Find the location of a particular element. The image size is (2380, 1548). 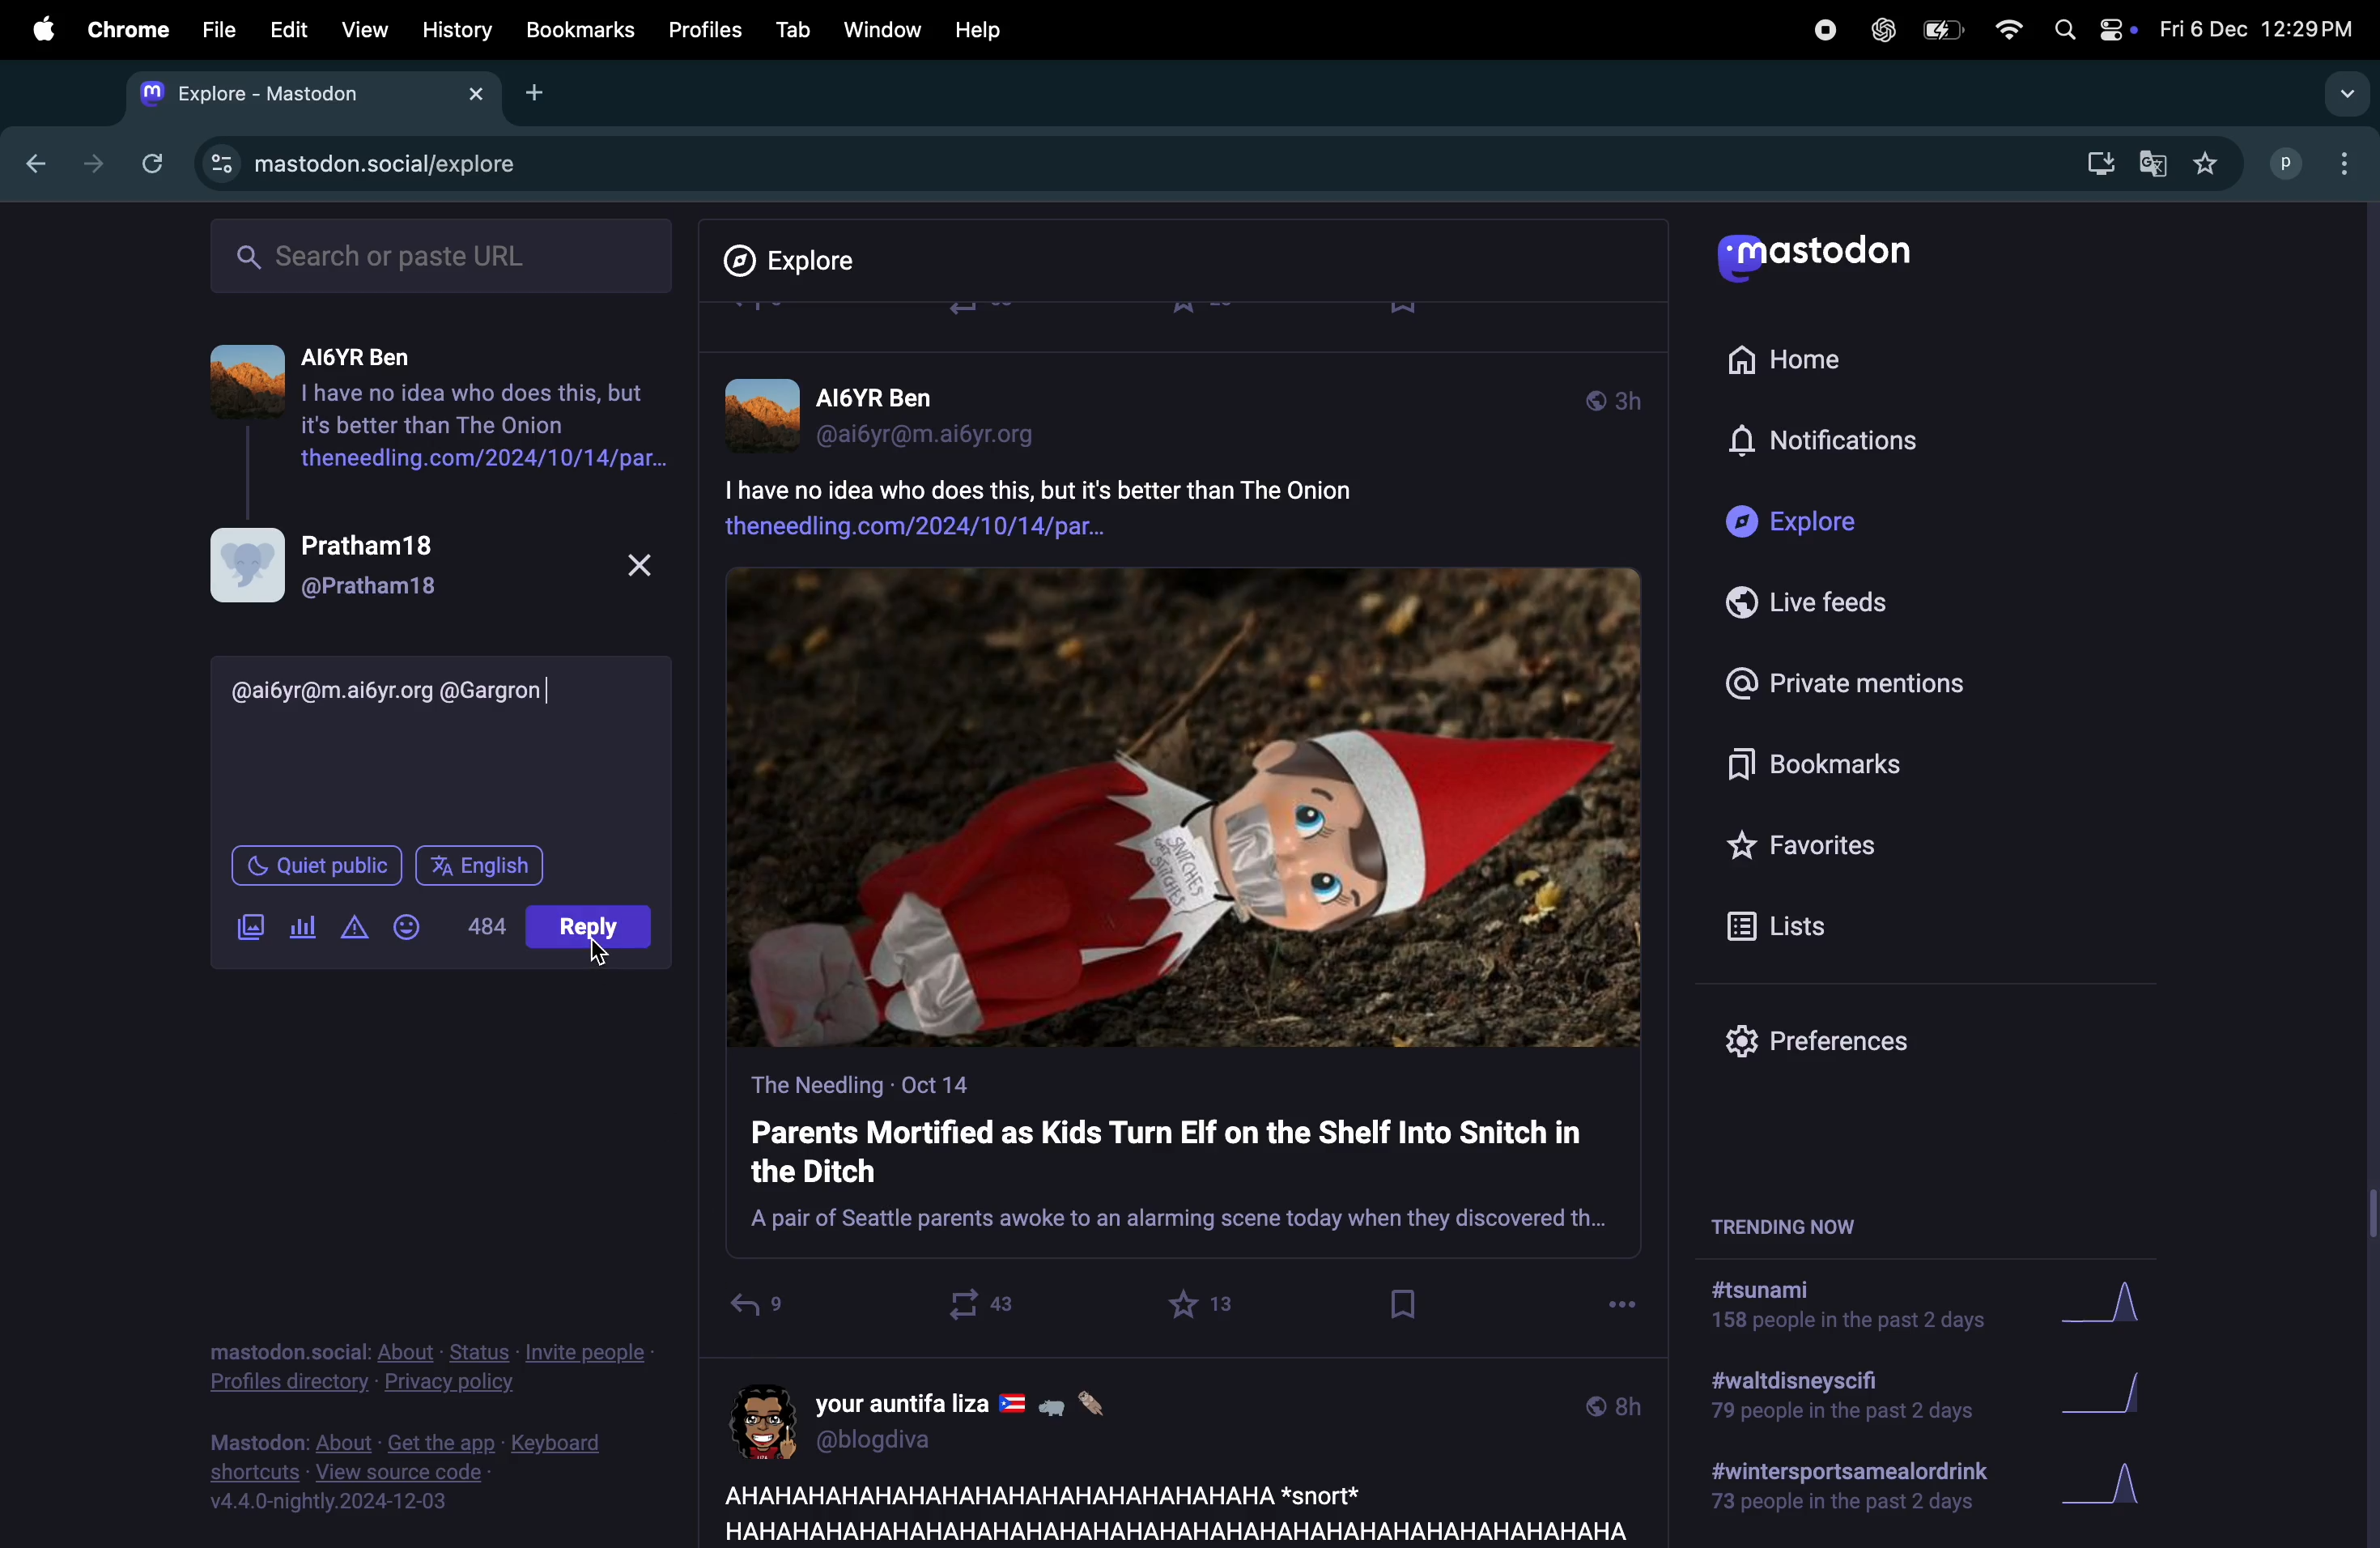

#walt disney is located at coordinates (1836, 1402).